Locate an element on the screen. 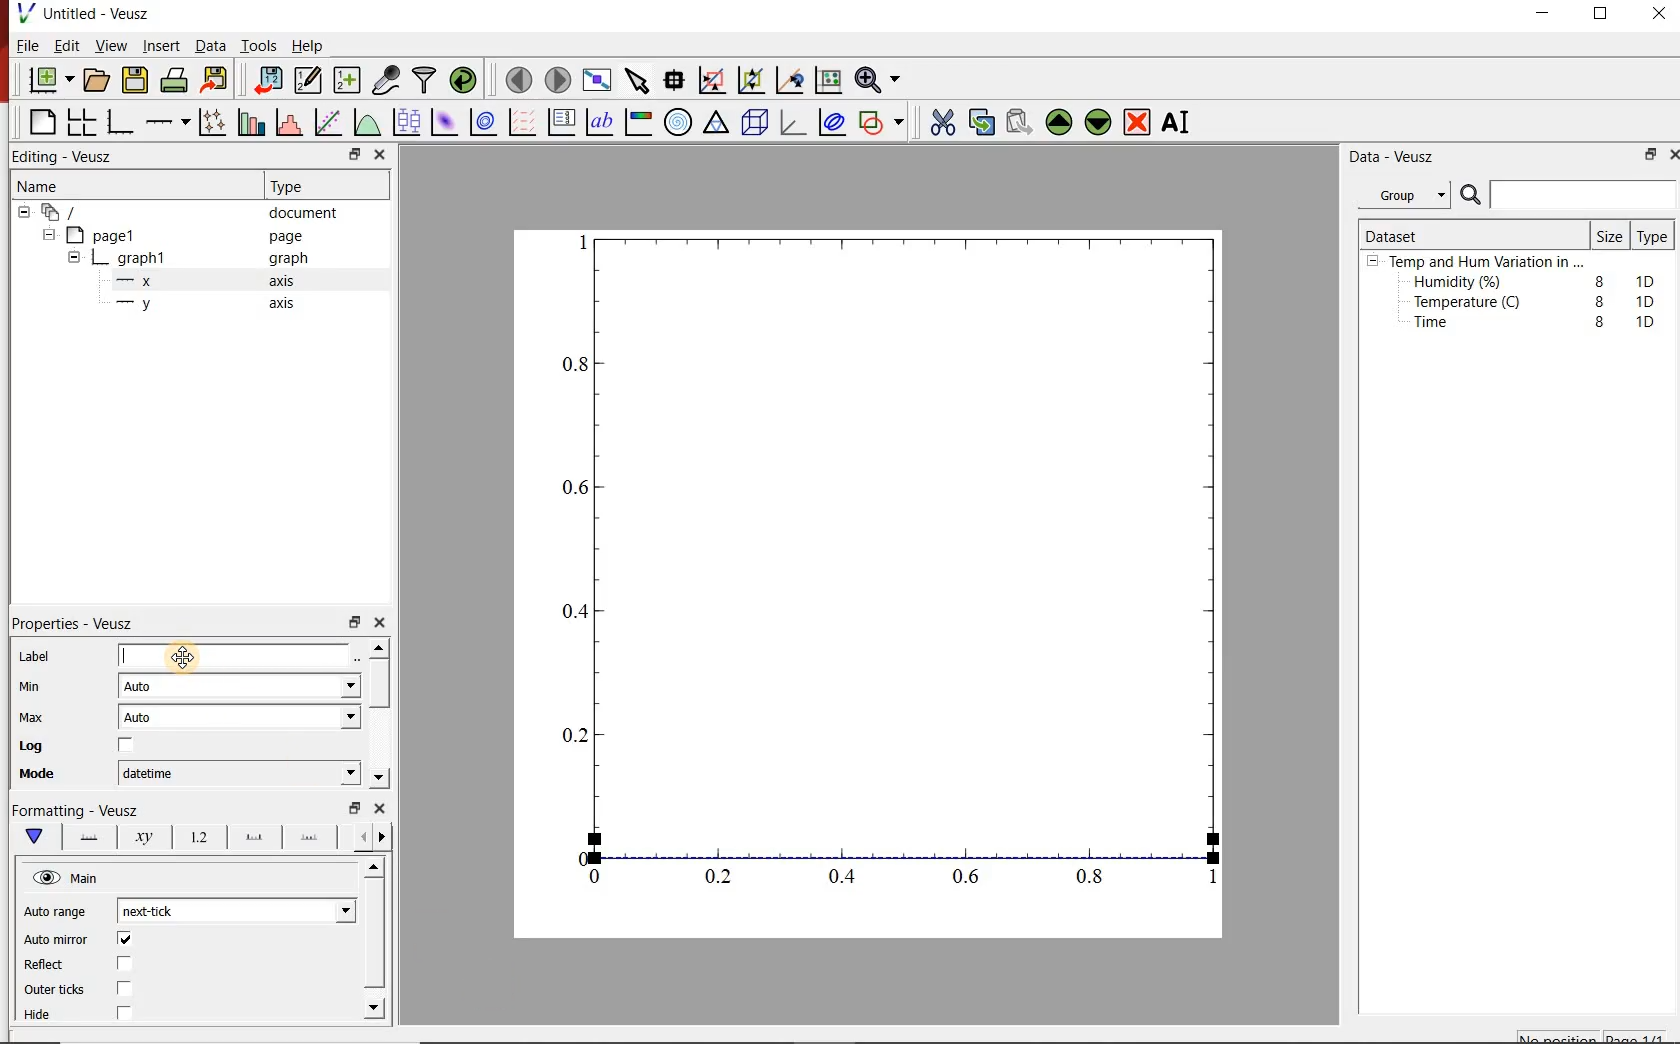 The width and height of the screenshot is (1680, 1044). print the document is located at coordinates (175, 83).